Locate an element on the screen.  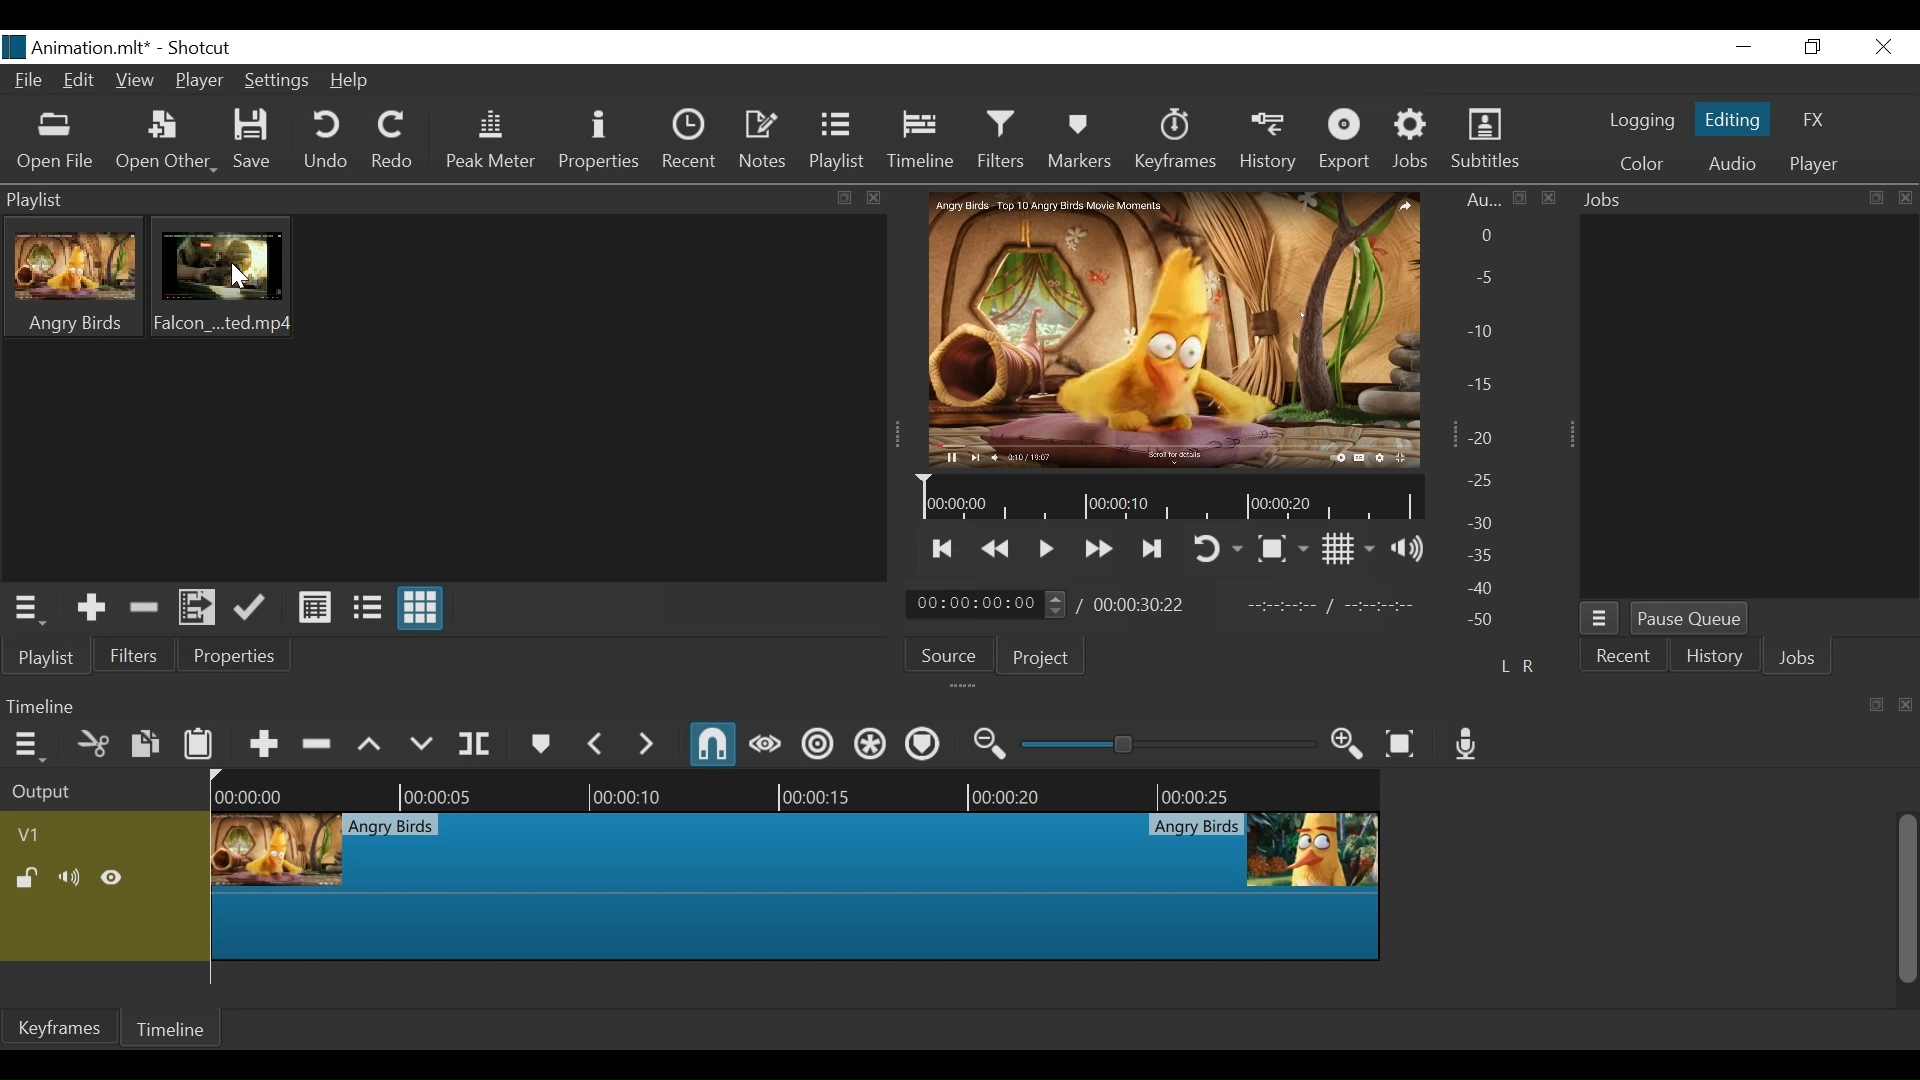
Export is located at coordinates (1345, 142).